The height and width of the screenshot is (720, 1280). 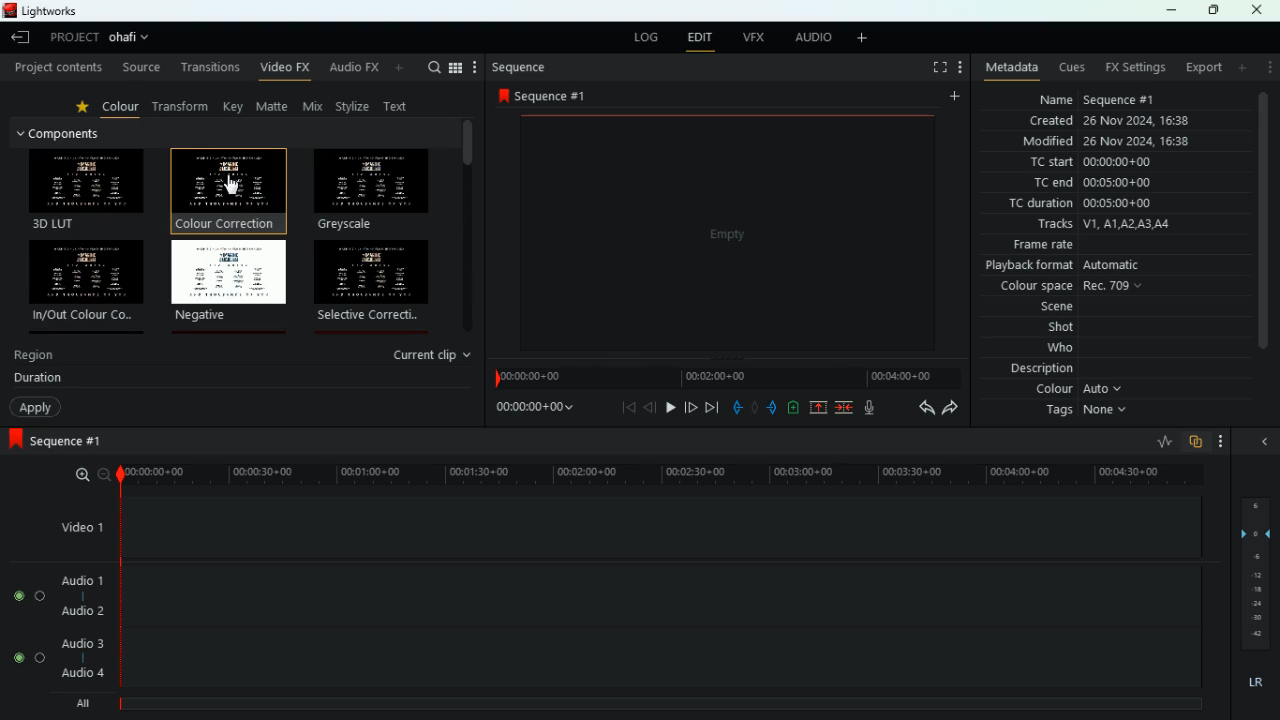 What do you see at coordinates (1137, 67) in the screenshot?
I see `fx settings` at bounding box center [1137, 67].